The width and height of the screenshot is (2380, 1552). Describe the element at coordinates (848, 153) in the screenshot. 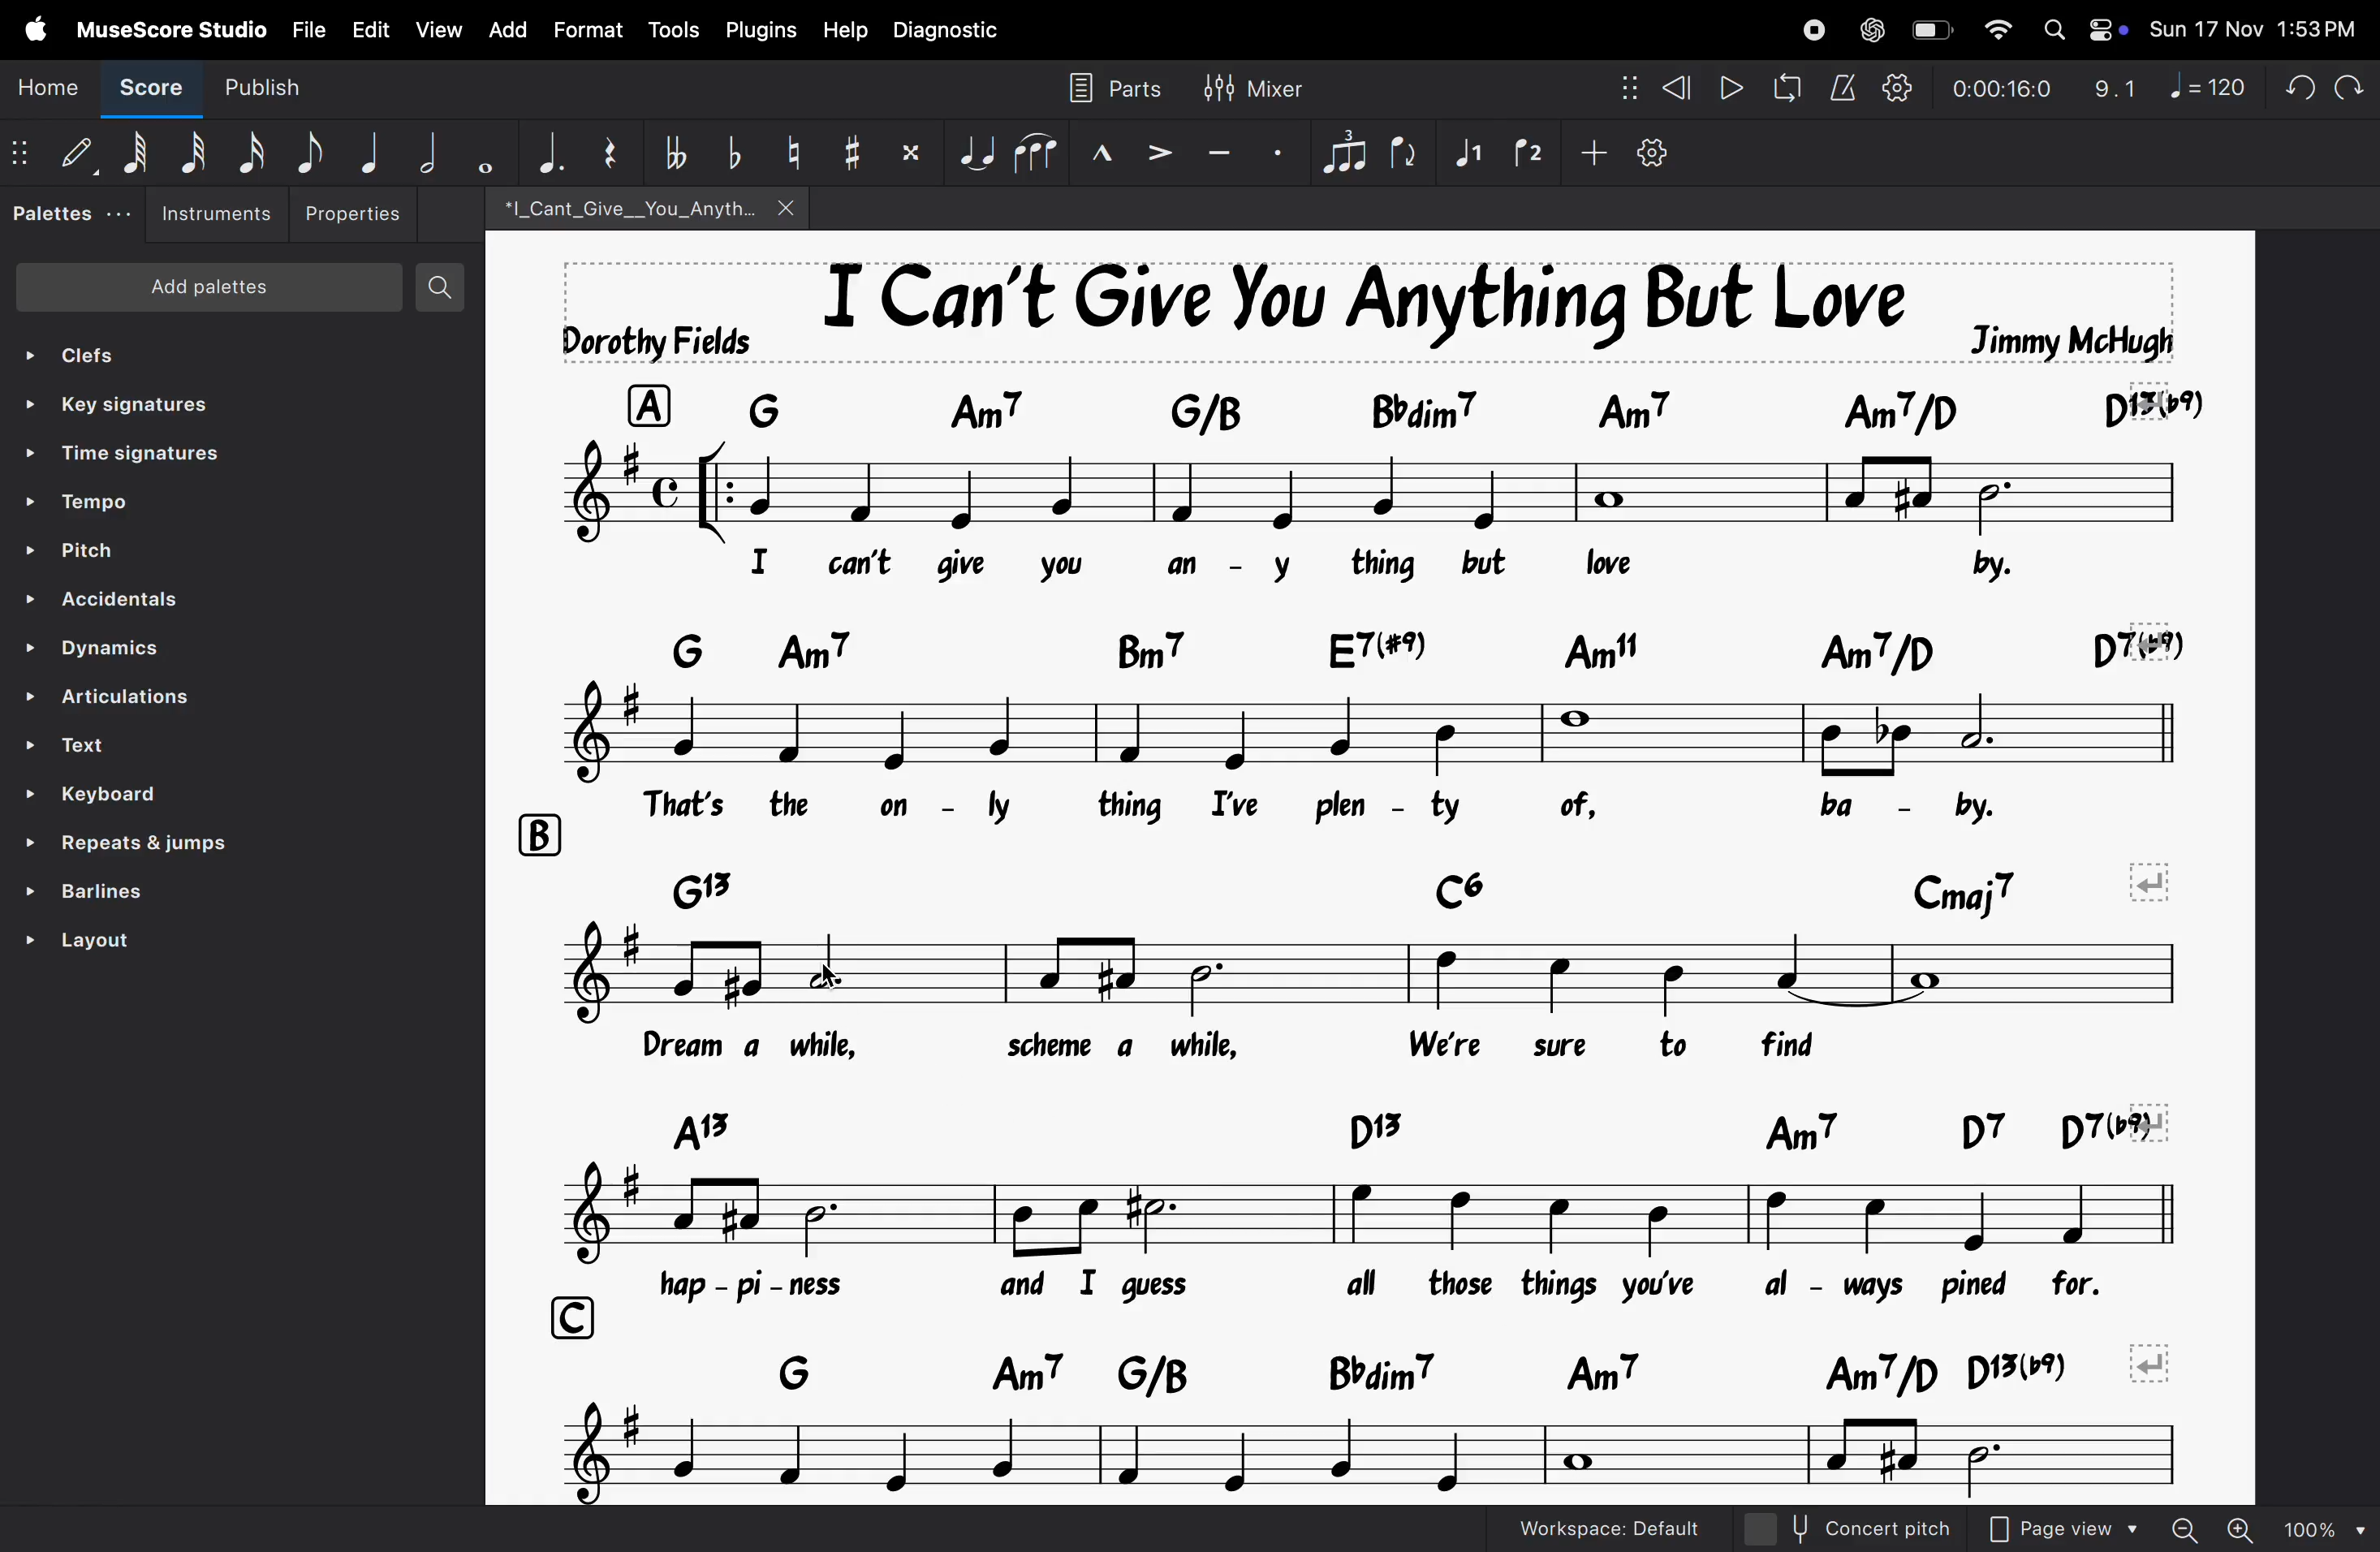

I see `toggle sharp` at that location.